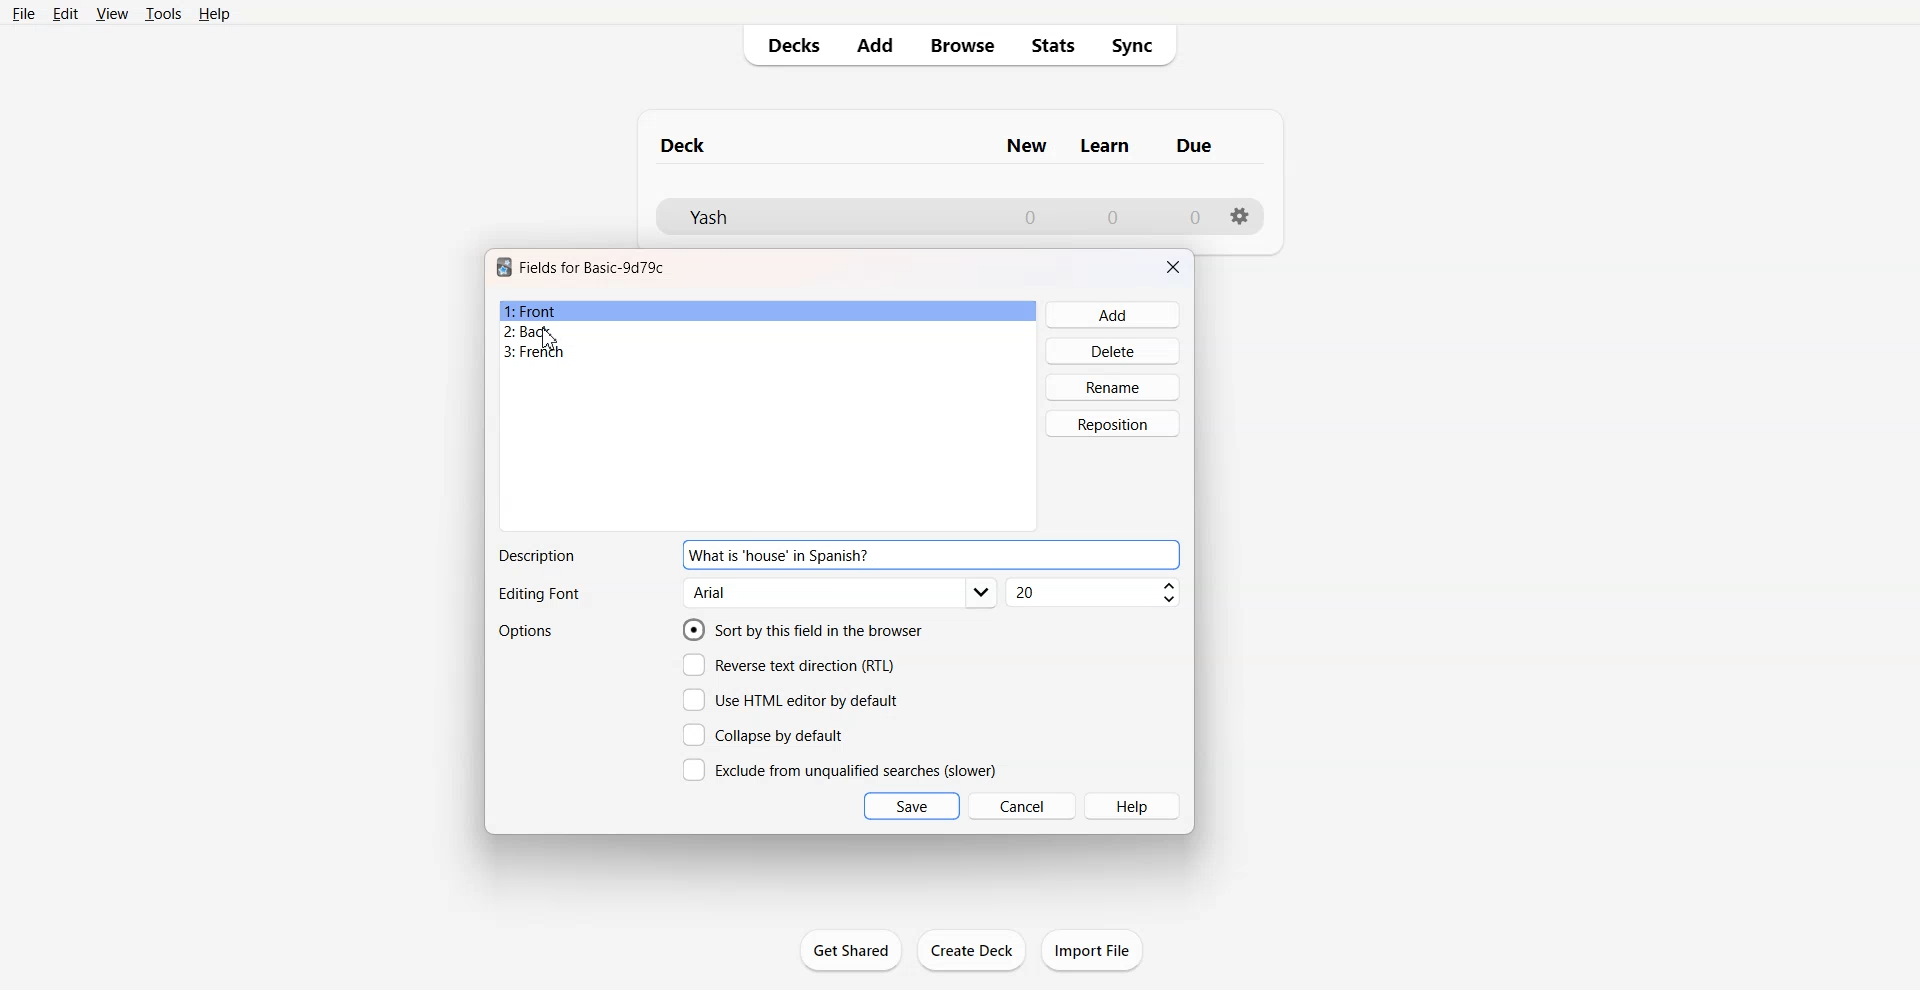  I want to click on Text 1, so click(593, 267).